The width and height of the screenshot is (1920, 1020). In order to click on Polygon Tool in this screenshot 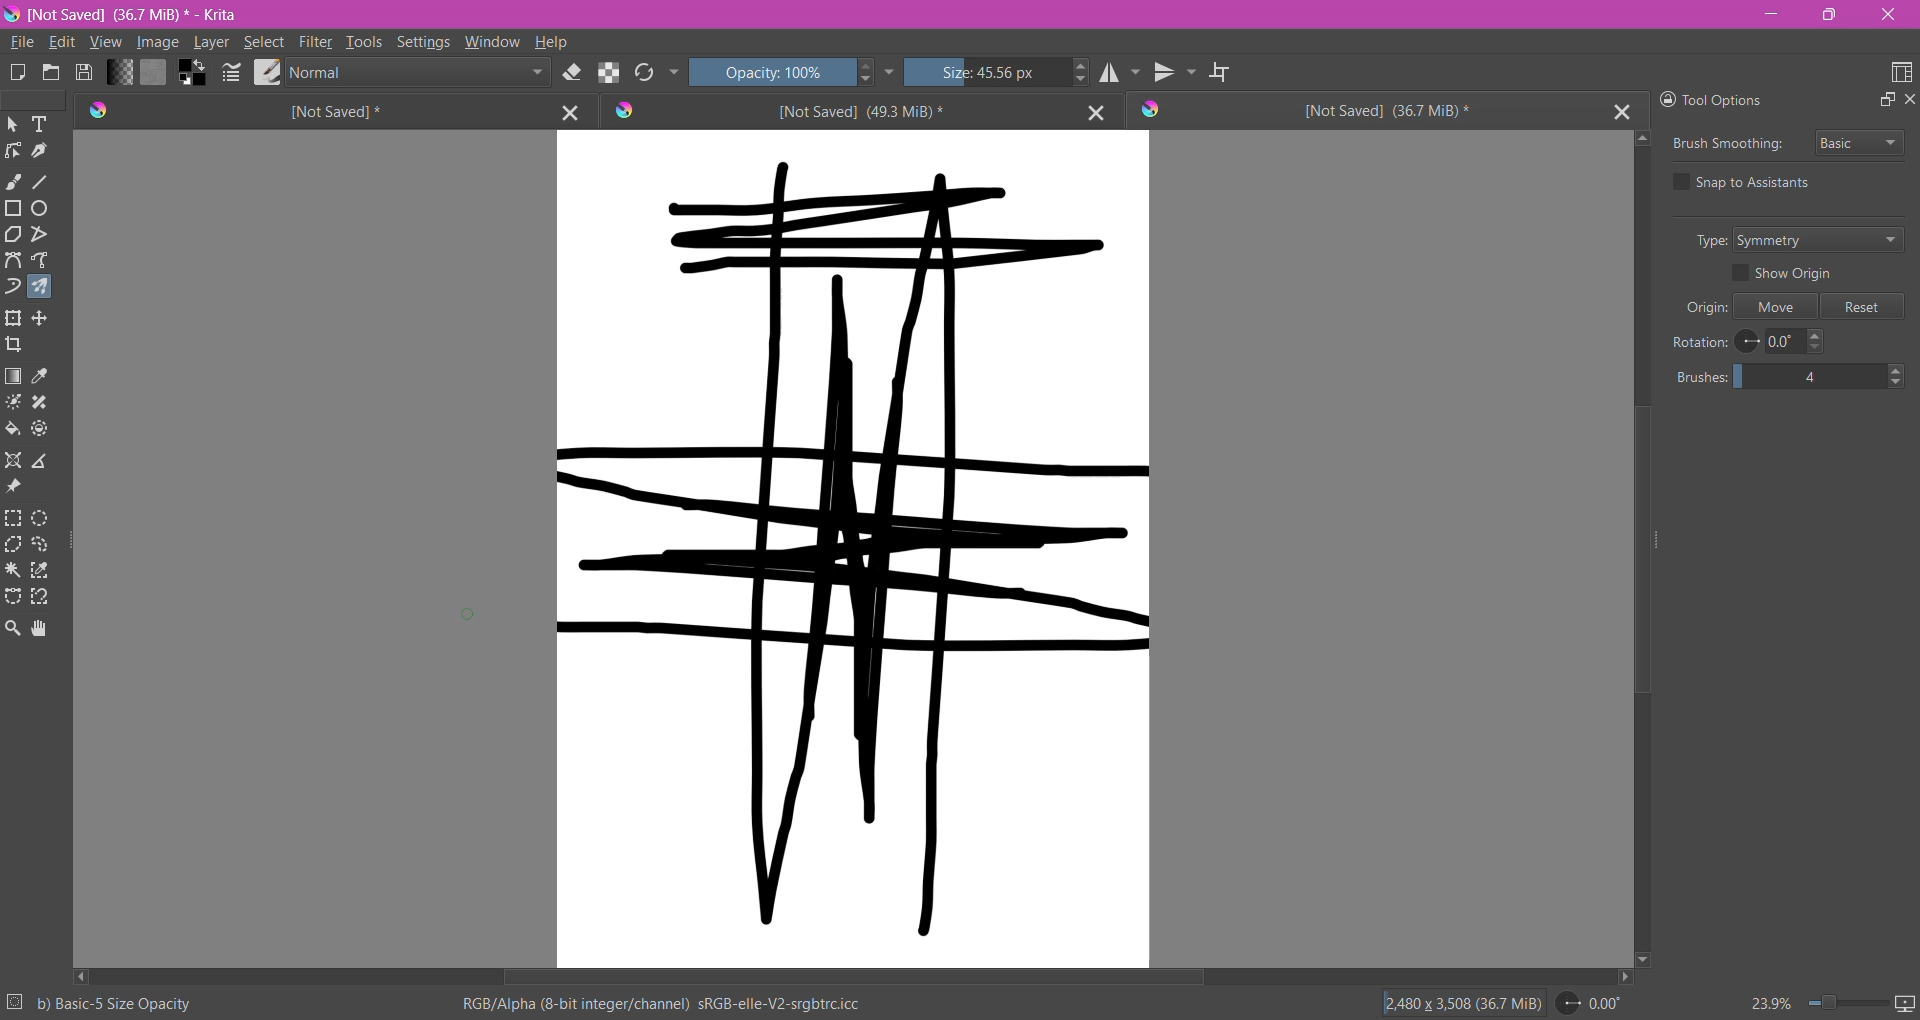, I will do `click(13, 235)`.